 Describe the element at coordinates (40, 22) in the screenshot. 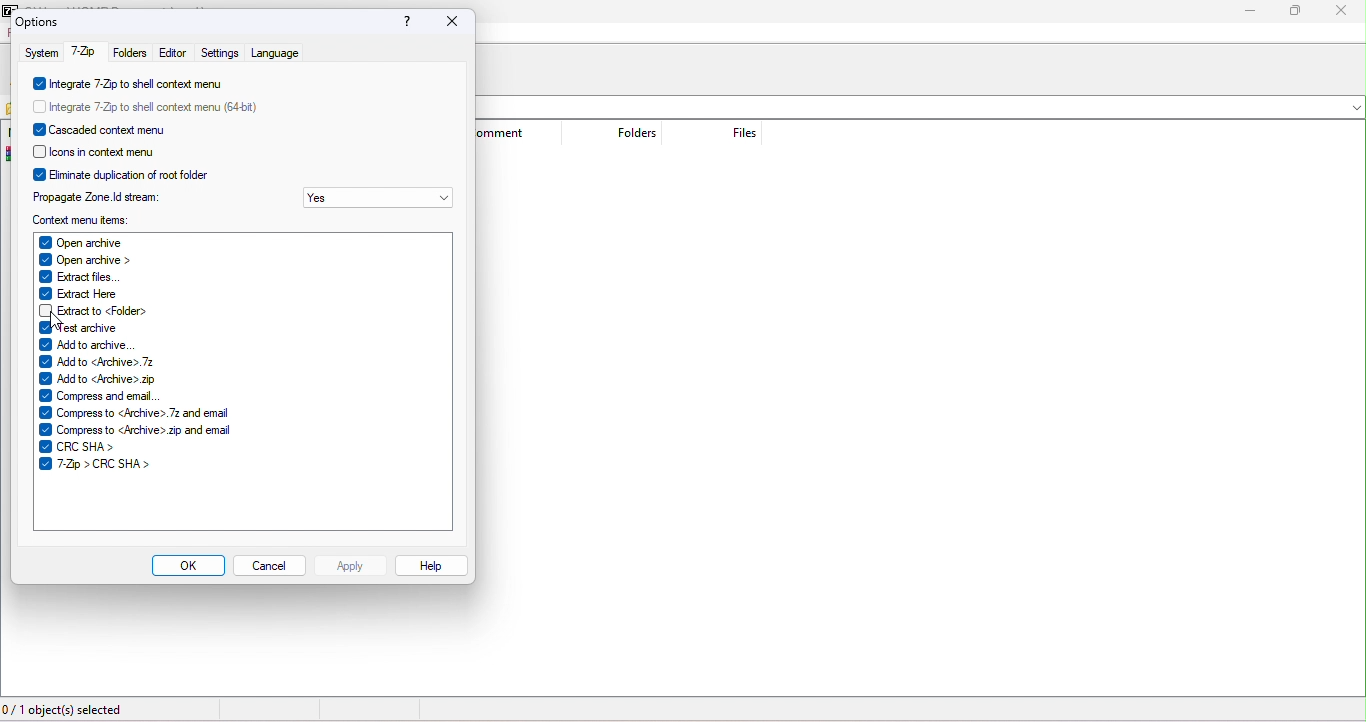

I see `options` at that location.